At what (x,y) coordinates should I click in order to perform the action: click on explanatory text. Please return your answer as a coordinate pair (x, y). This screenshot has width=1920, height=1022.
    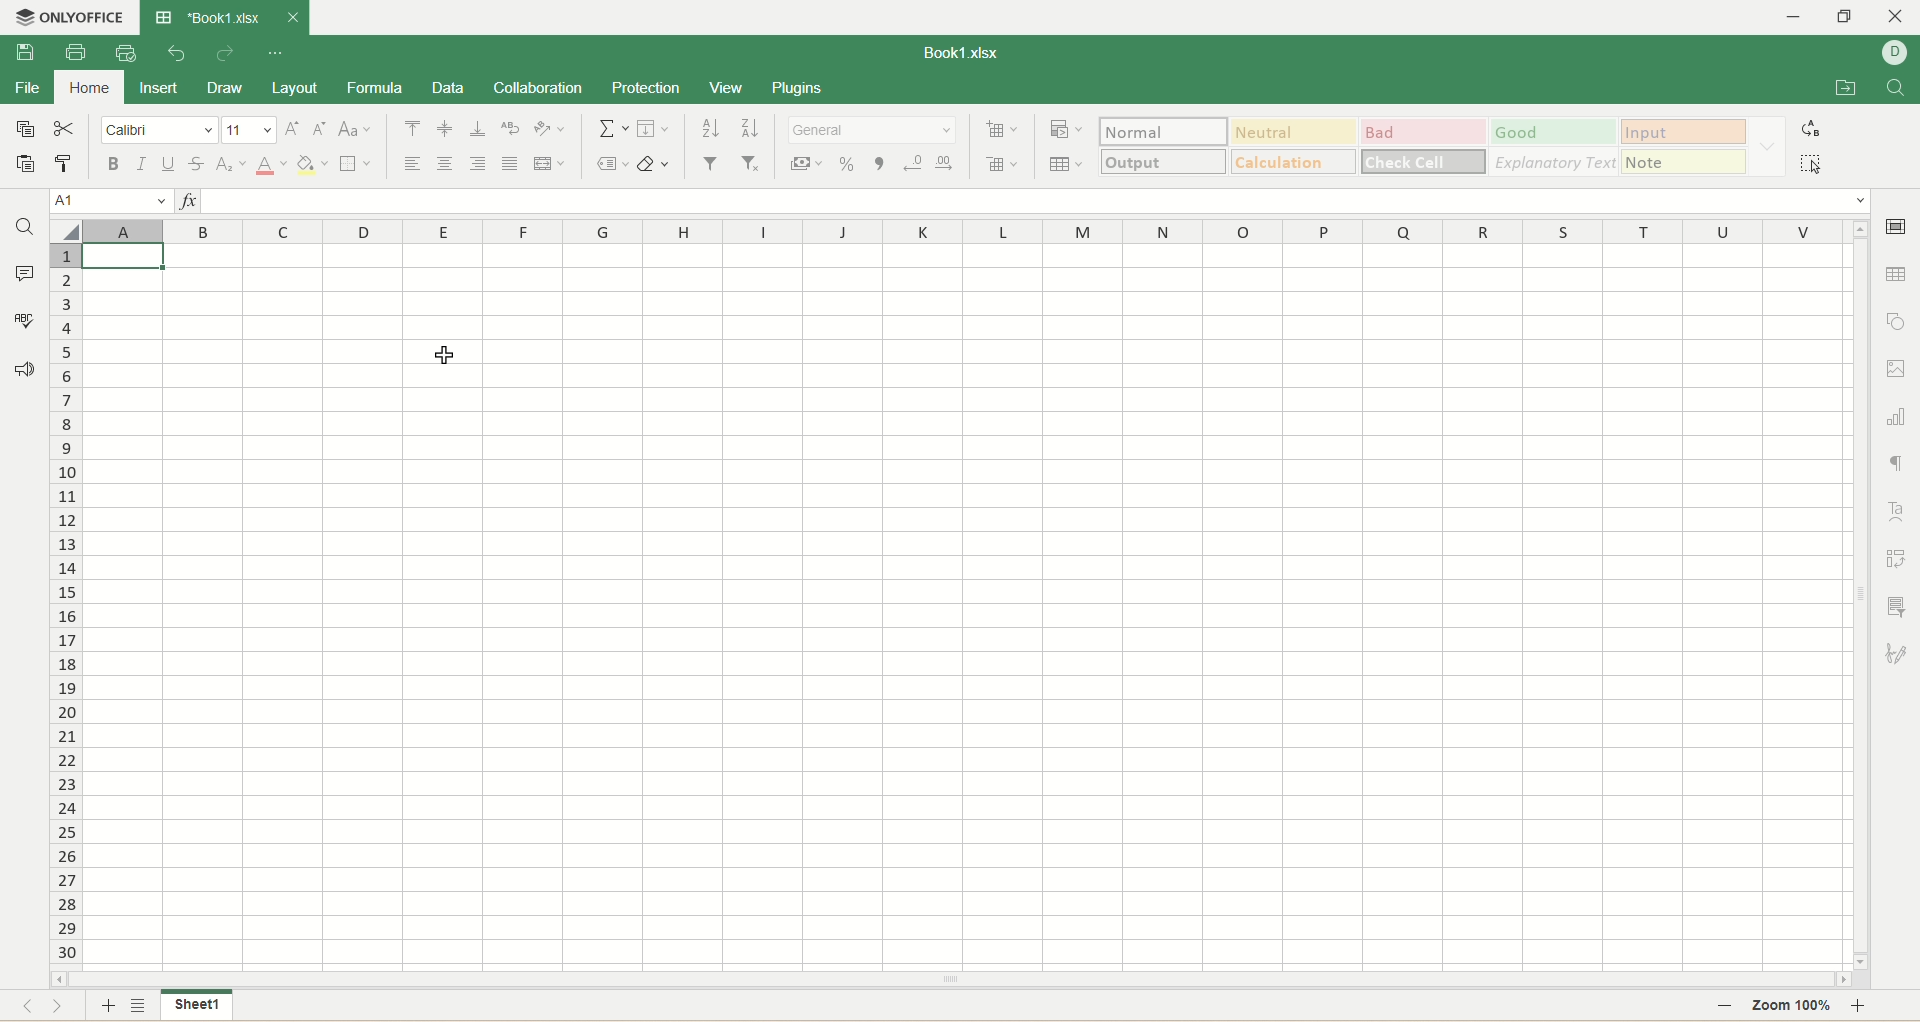
    Looking at the image, I should click on (1554, 164).